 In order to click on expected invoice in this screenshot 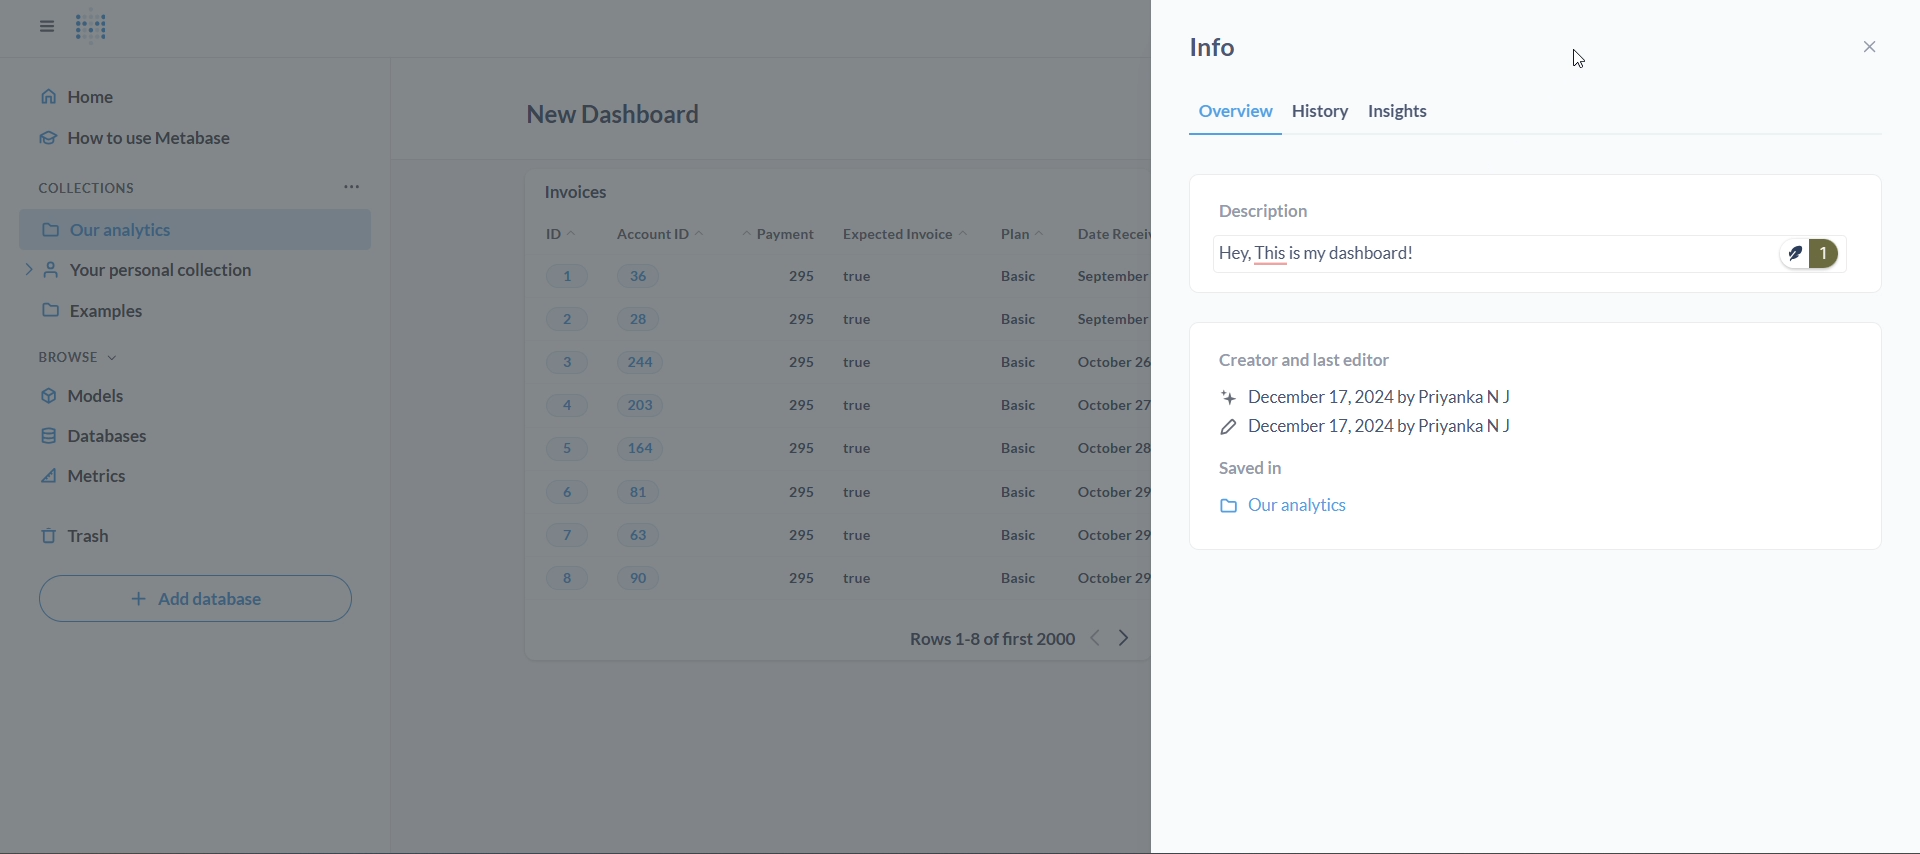, I will do `click(908, 234)`.